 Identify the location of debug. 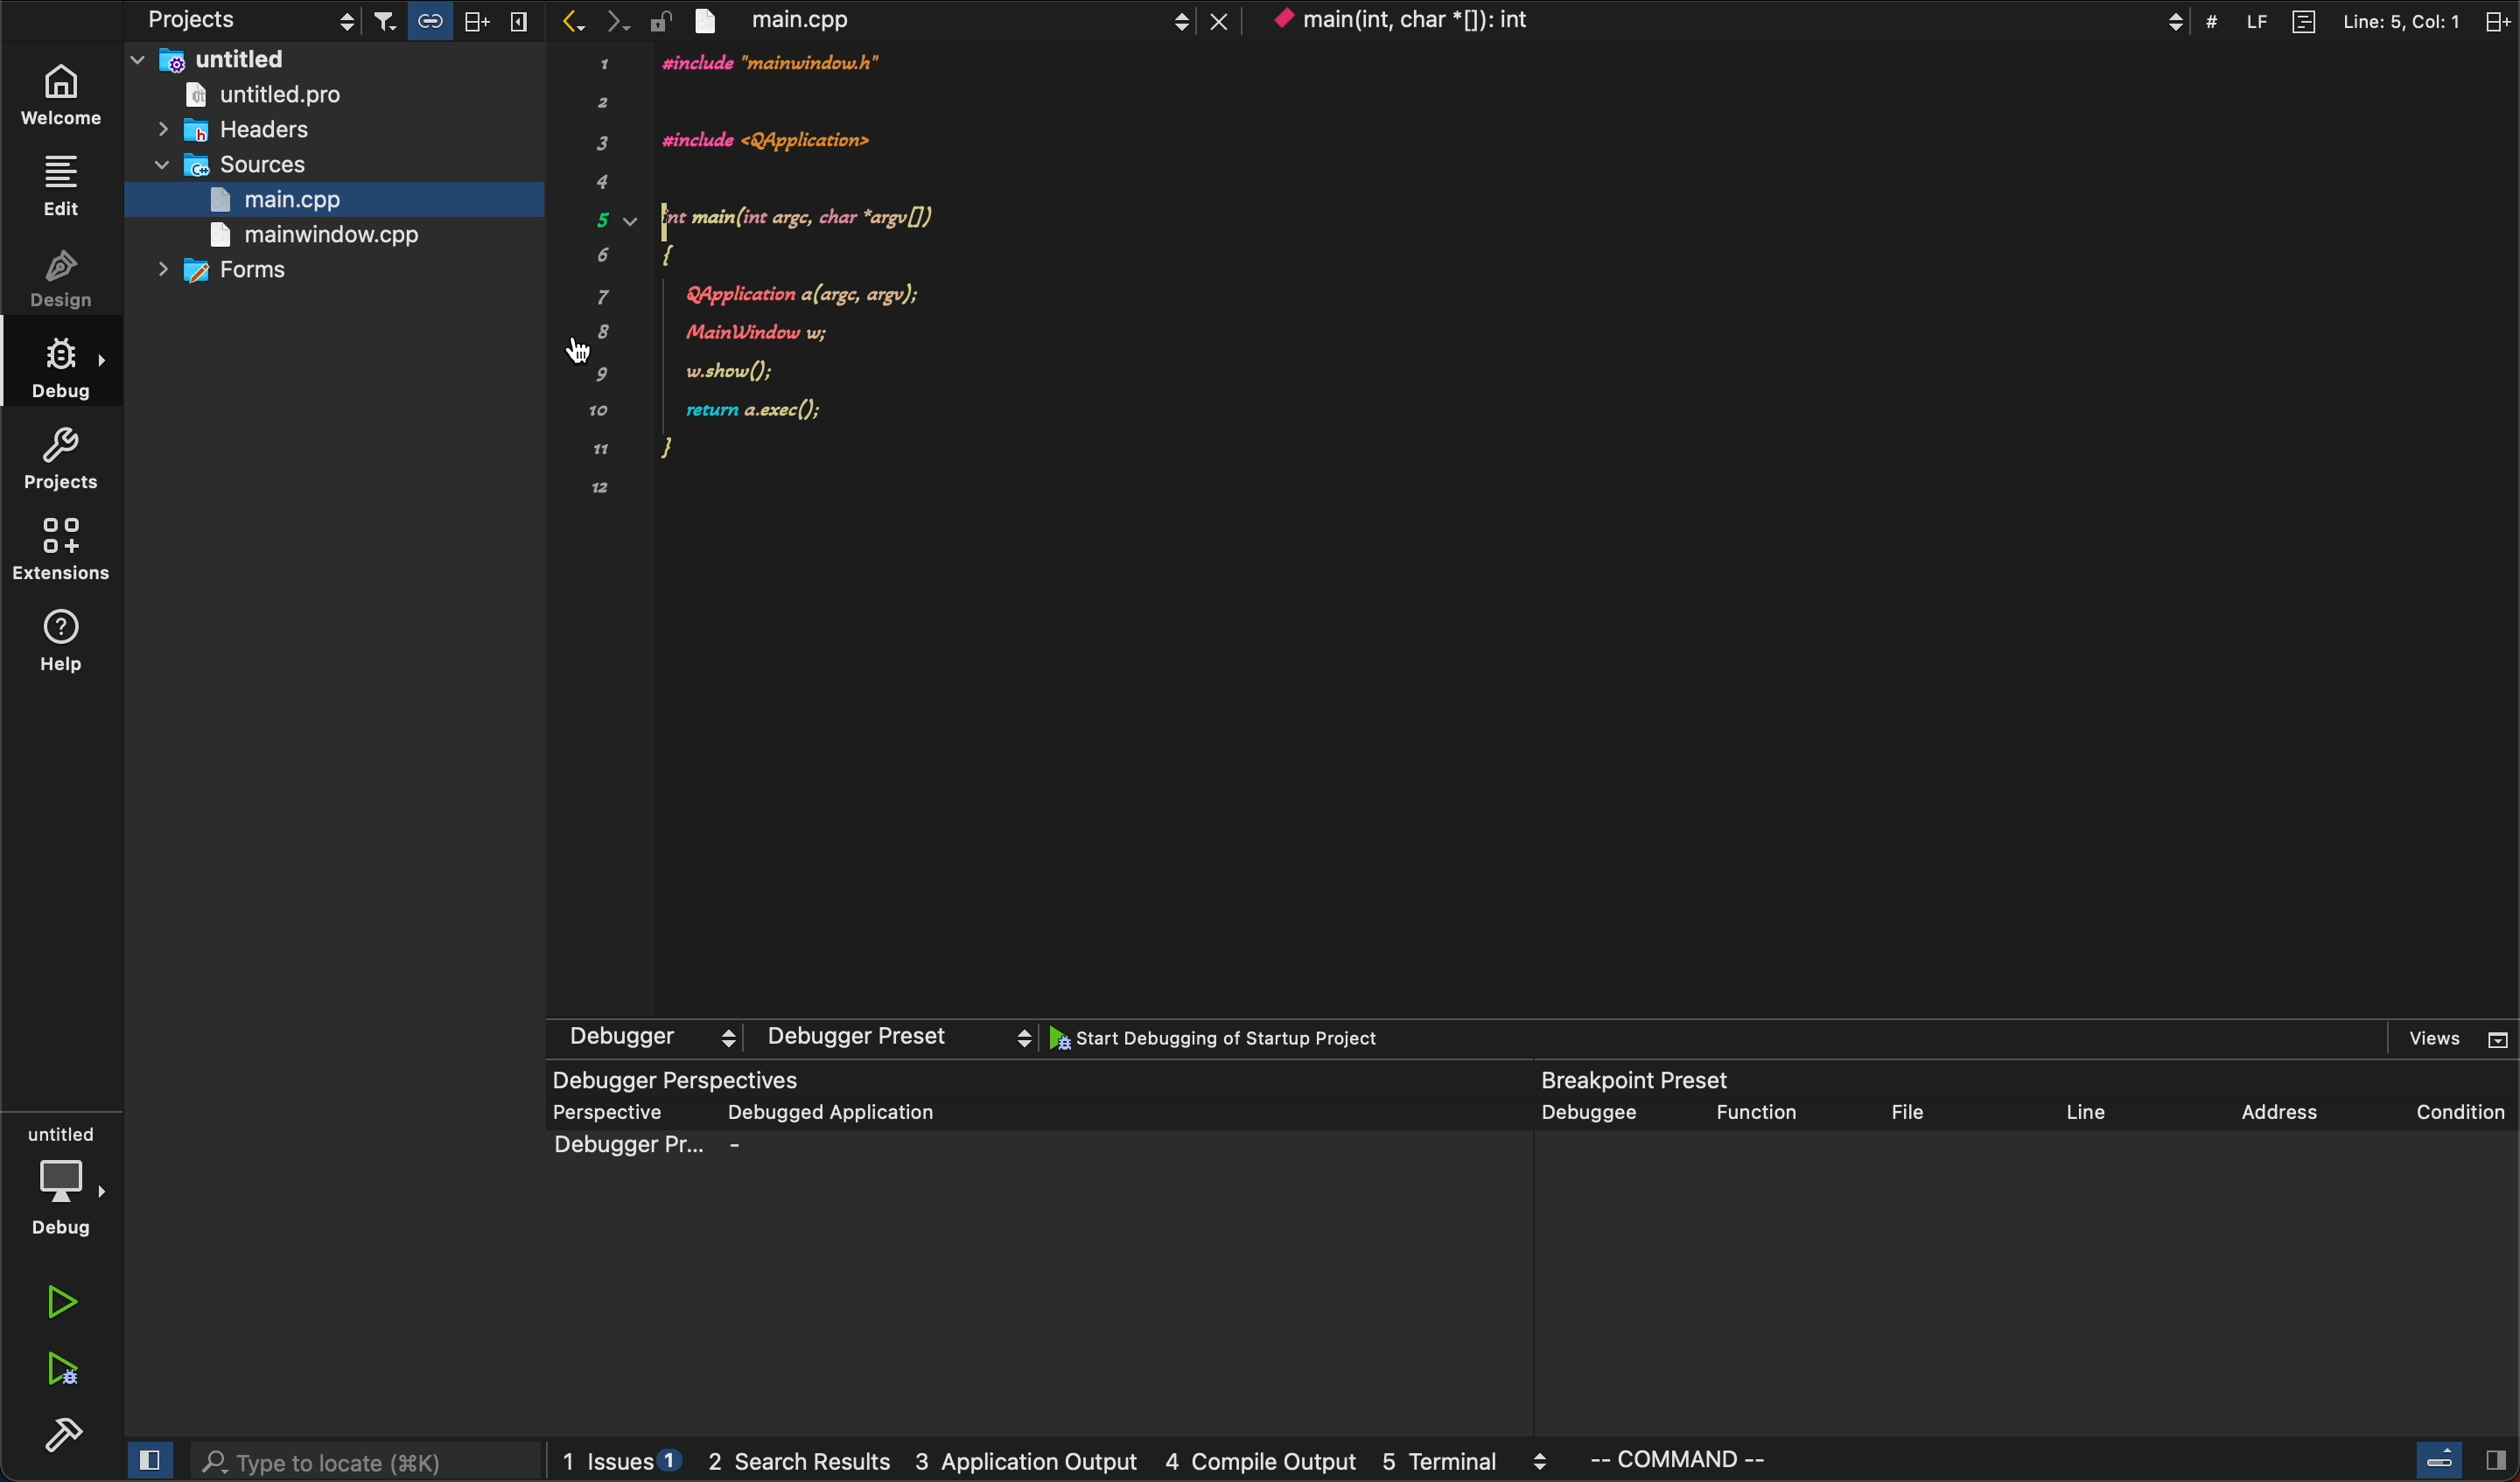
(64, 369).